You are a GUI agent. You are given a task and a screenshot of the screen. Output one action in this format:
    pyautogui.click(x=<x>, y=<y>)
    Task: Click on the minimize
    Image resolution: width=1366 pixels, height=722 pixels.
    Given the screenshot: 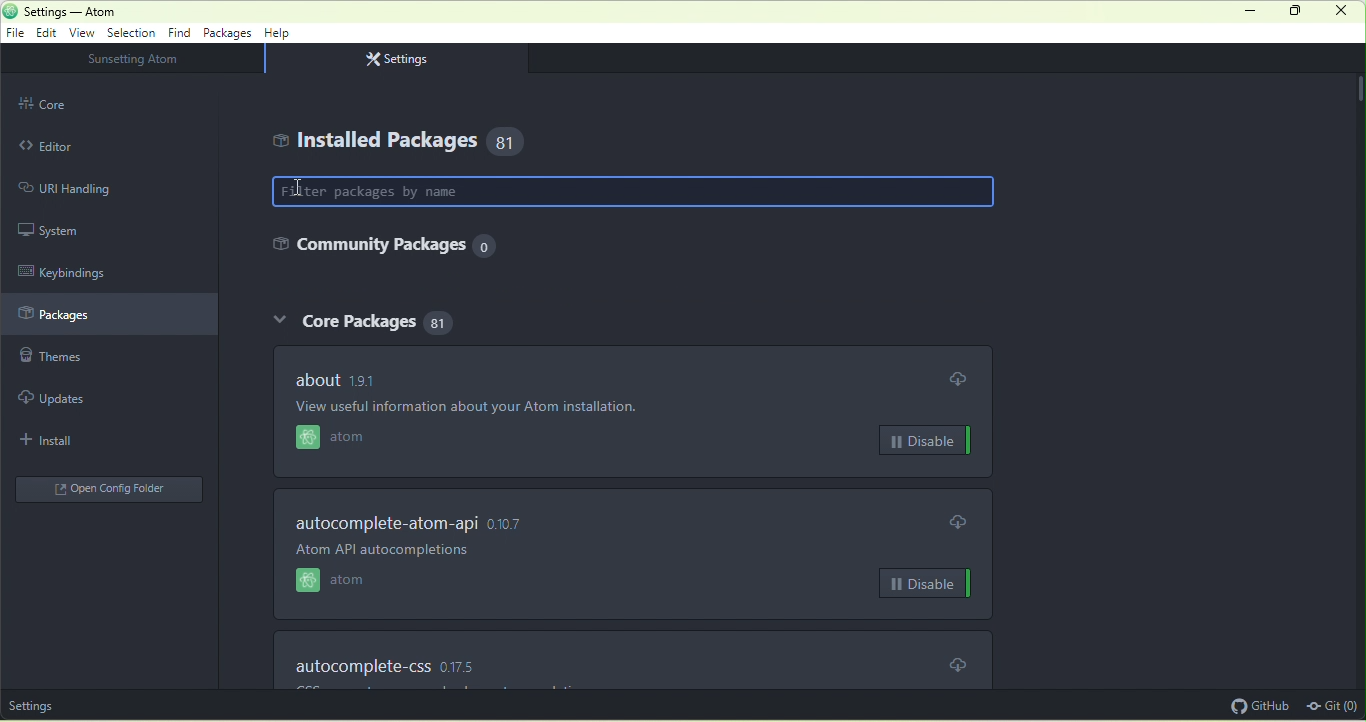 What is the action you would take?
    pyautogui.click(x=1247, y=12)
    